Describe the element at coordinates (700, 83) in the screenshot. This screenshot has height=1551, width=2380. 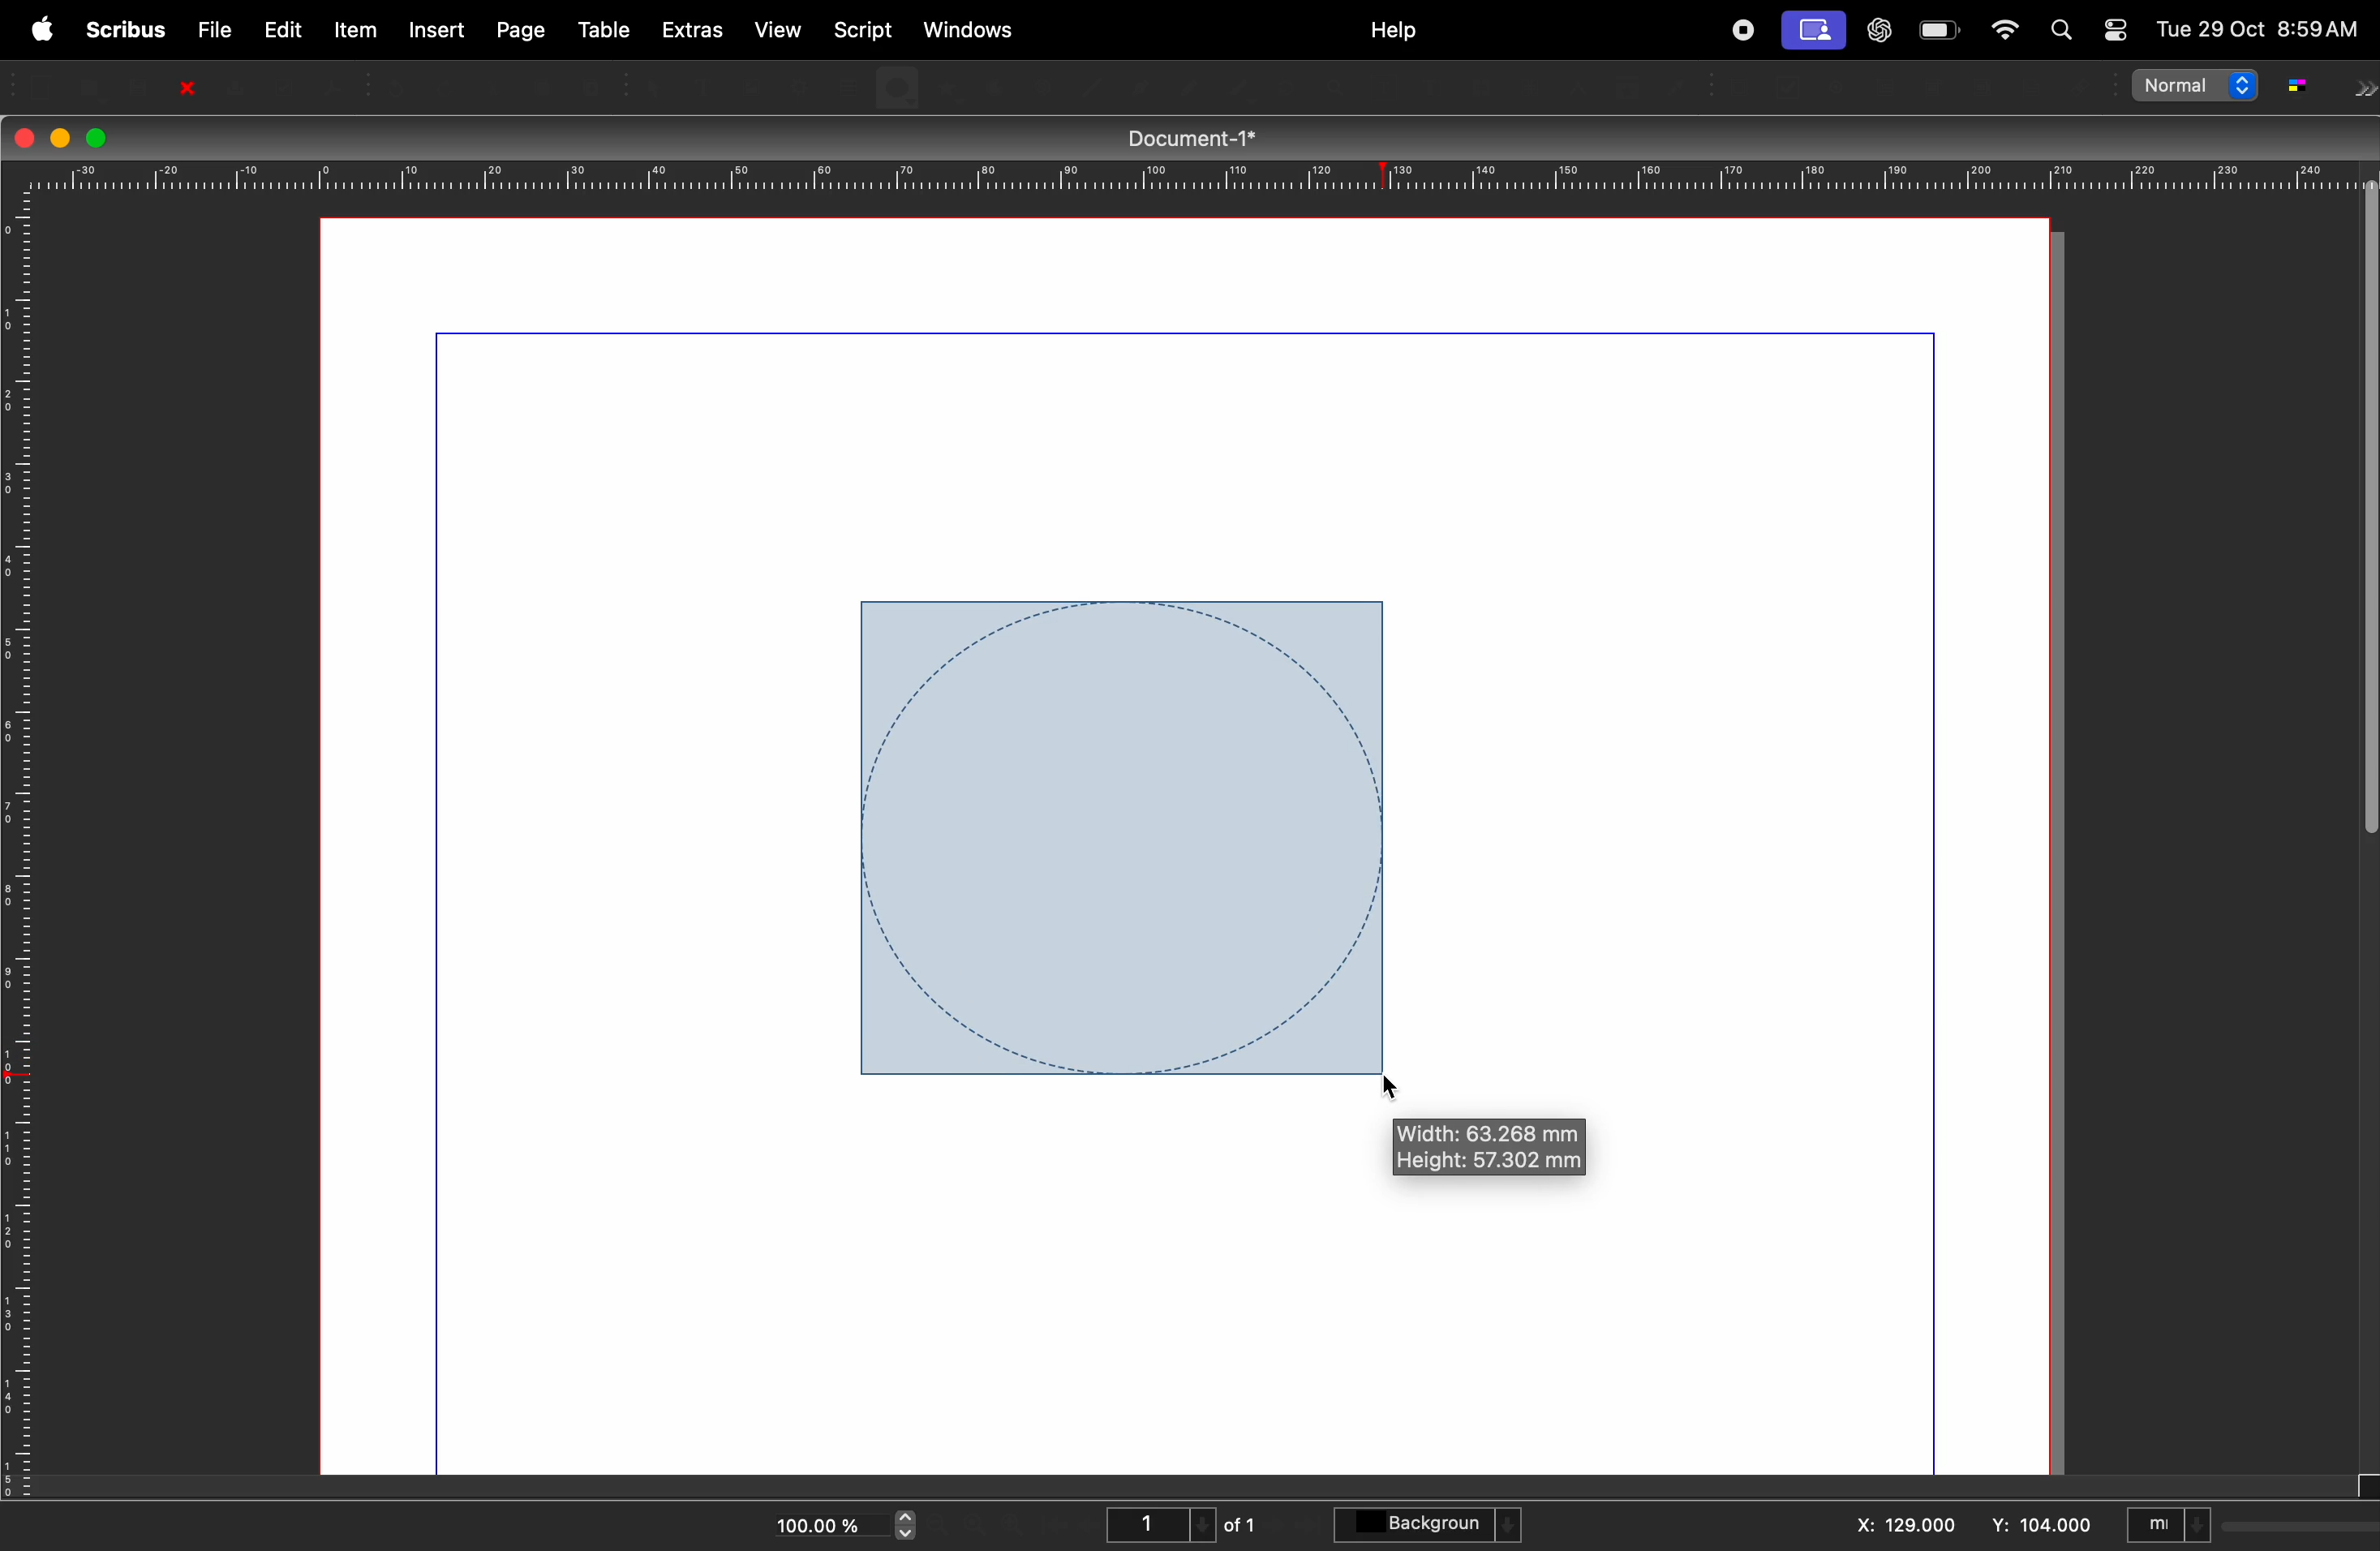
I see `Text frame` at that location.